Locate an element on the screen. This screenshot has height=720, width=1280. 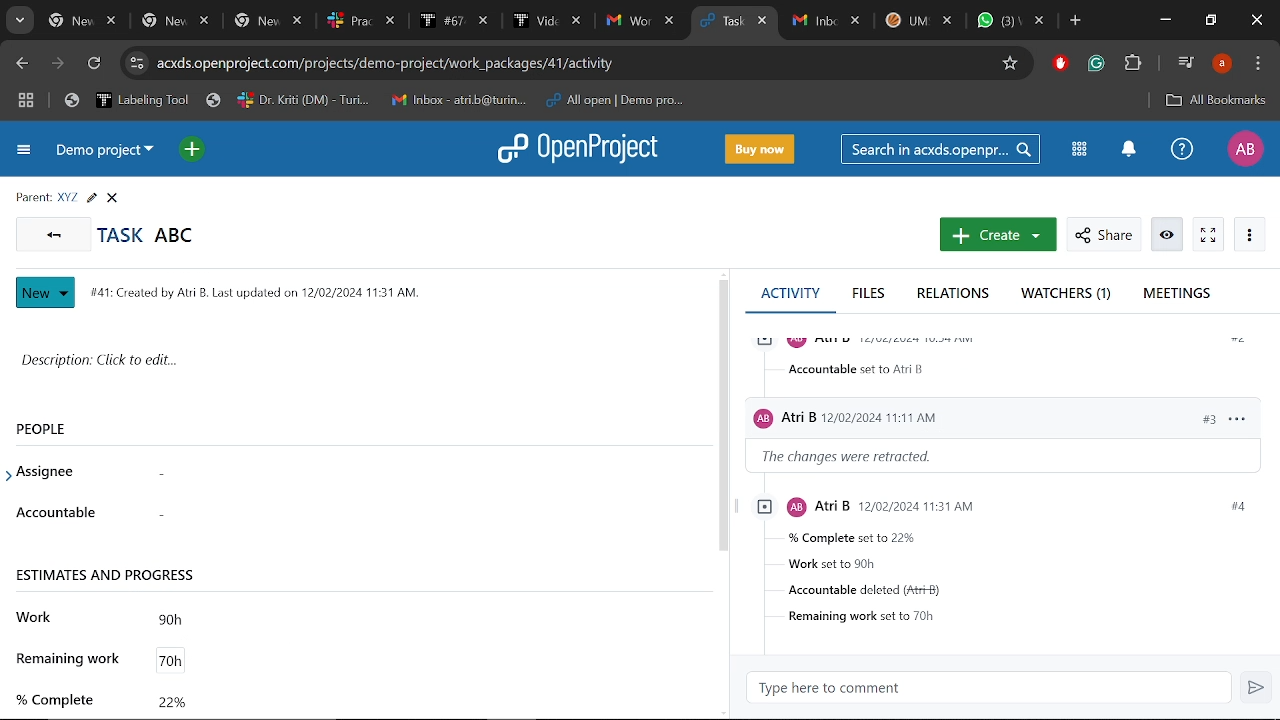
Send is located at coordinates (1258, 689).